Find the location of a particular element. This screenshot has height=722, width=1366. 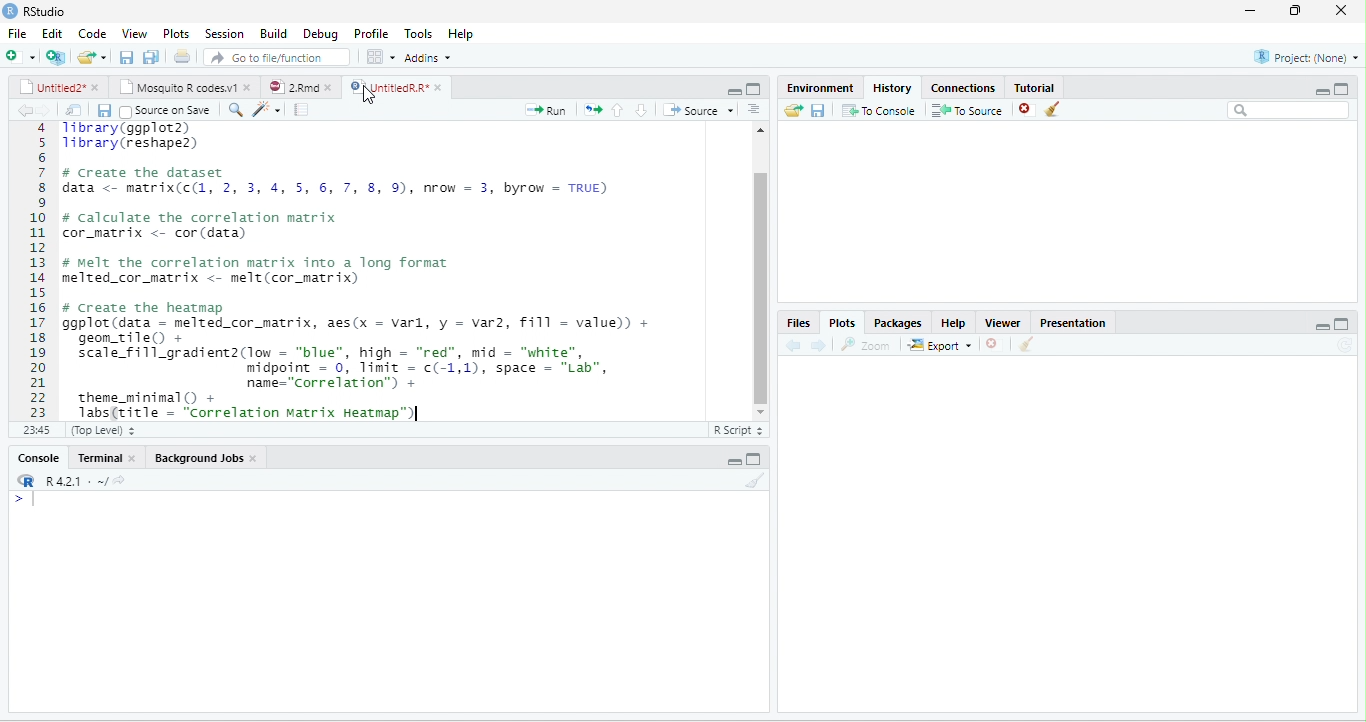

Backgroun jobs is located at coordinates (217, 458).